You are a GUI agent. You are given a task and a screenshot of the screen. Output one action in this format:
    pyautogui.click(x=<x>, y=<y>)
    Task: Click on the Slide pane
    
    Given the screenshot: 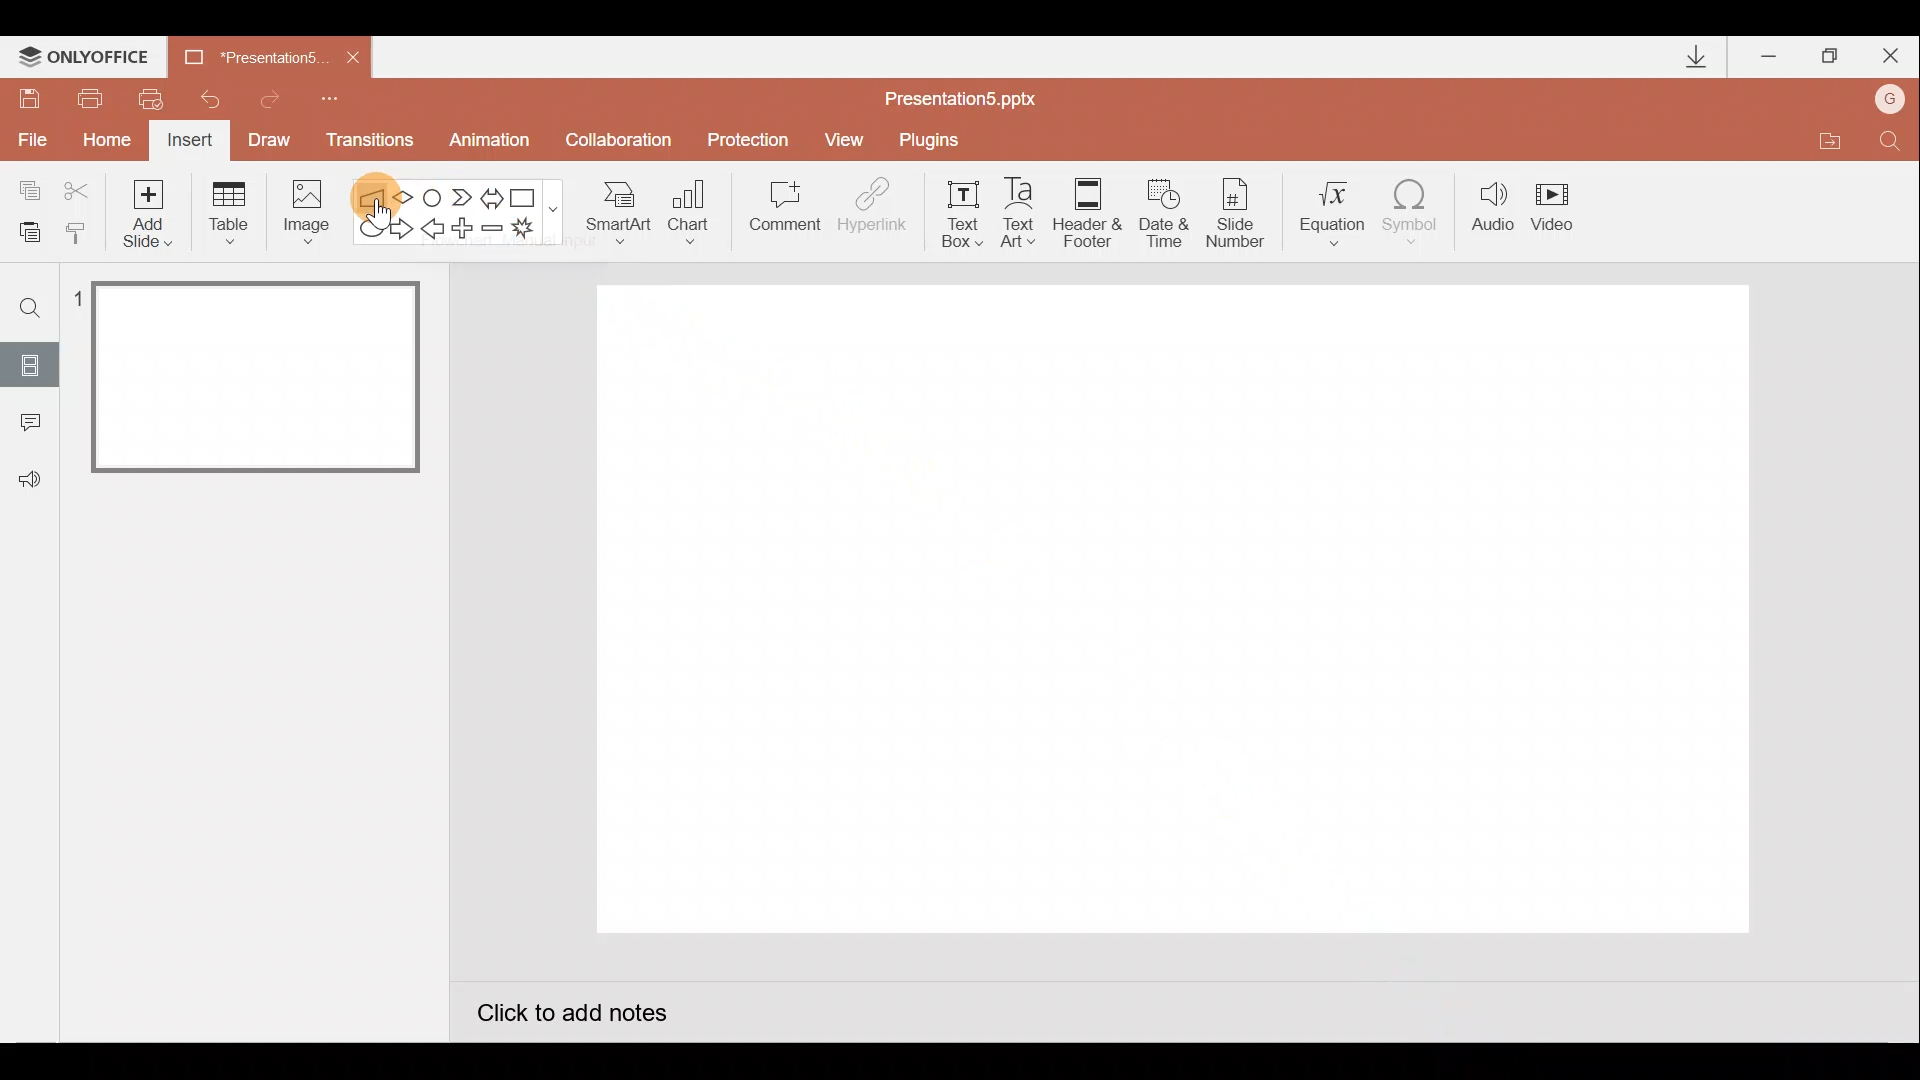 What is the action you would take?
    pyautogui.click(x=259, y=579)
    